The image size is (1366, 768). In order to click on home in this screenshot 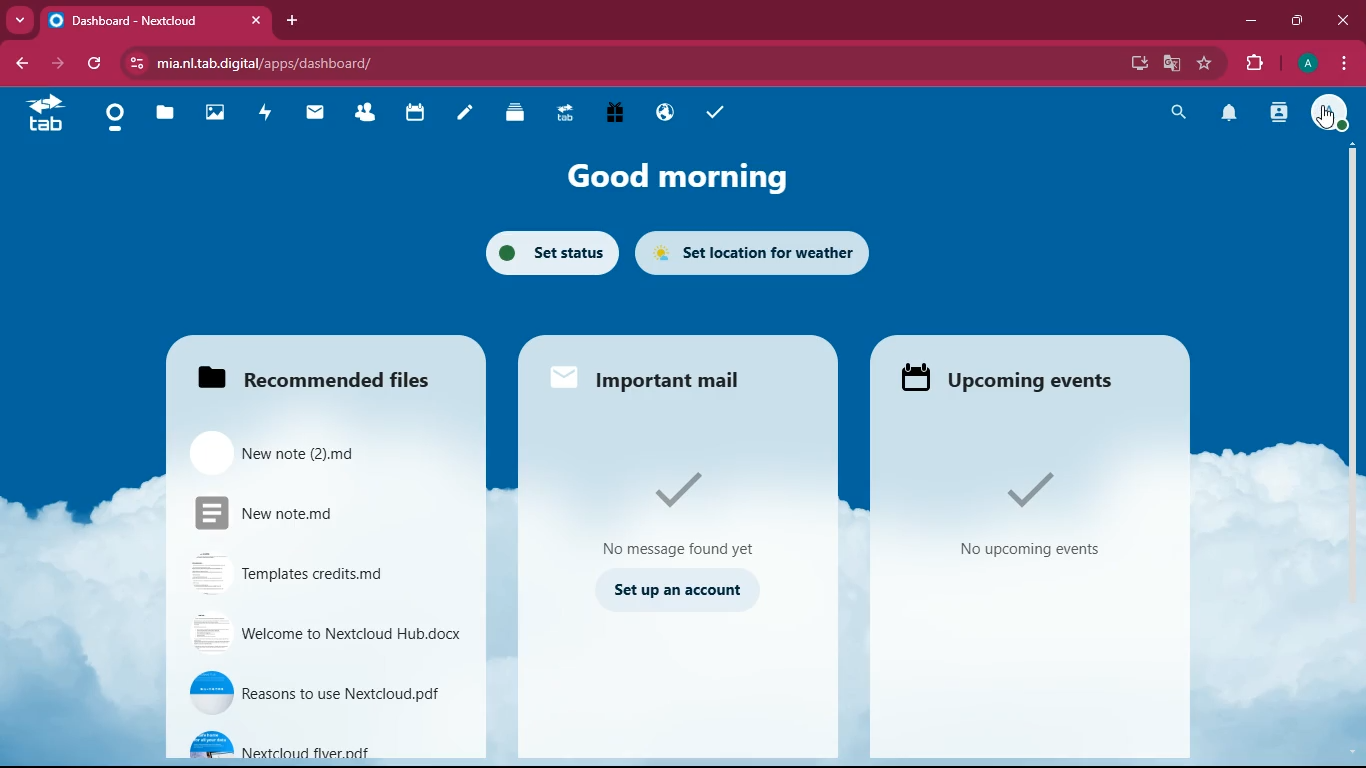, I will do `click(114, 122)`.